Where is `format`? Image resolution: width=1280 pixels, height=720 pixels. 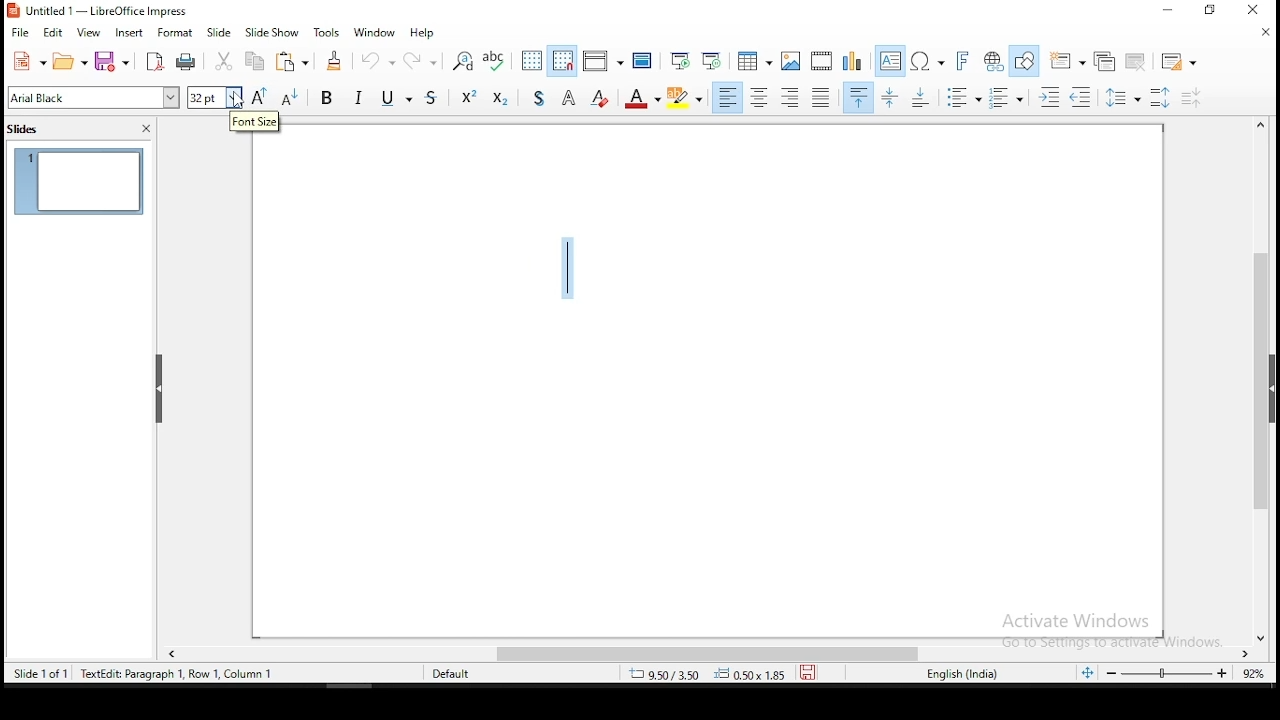
format is located at coordinates (176, 32).